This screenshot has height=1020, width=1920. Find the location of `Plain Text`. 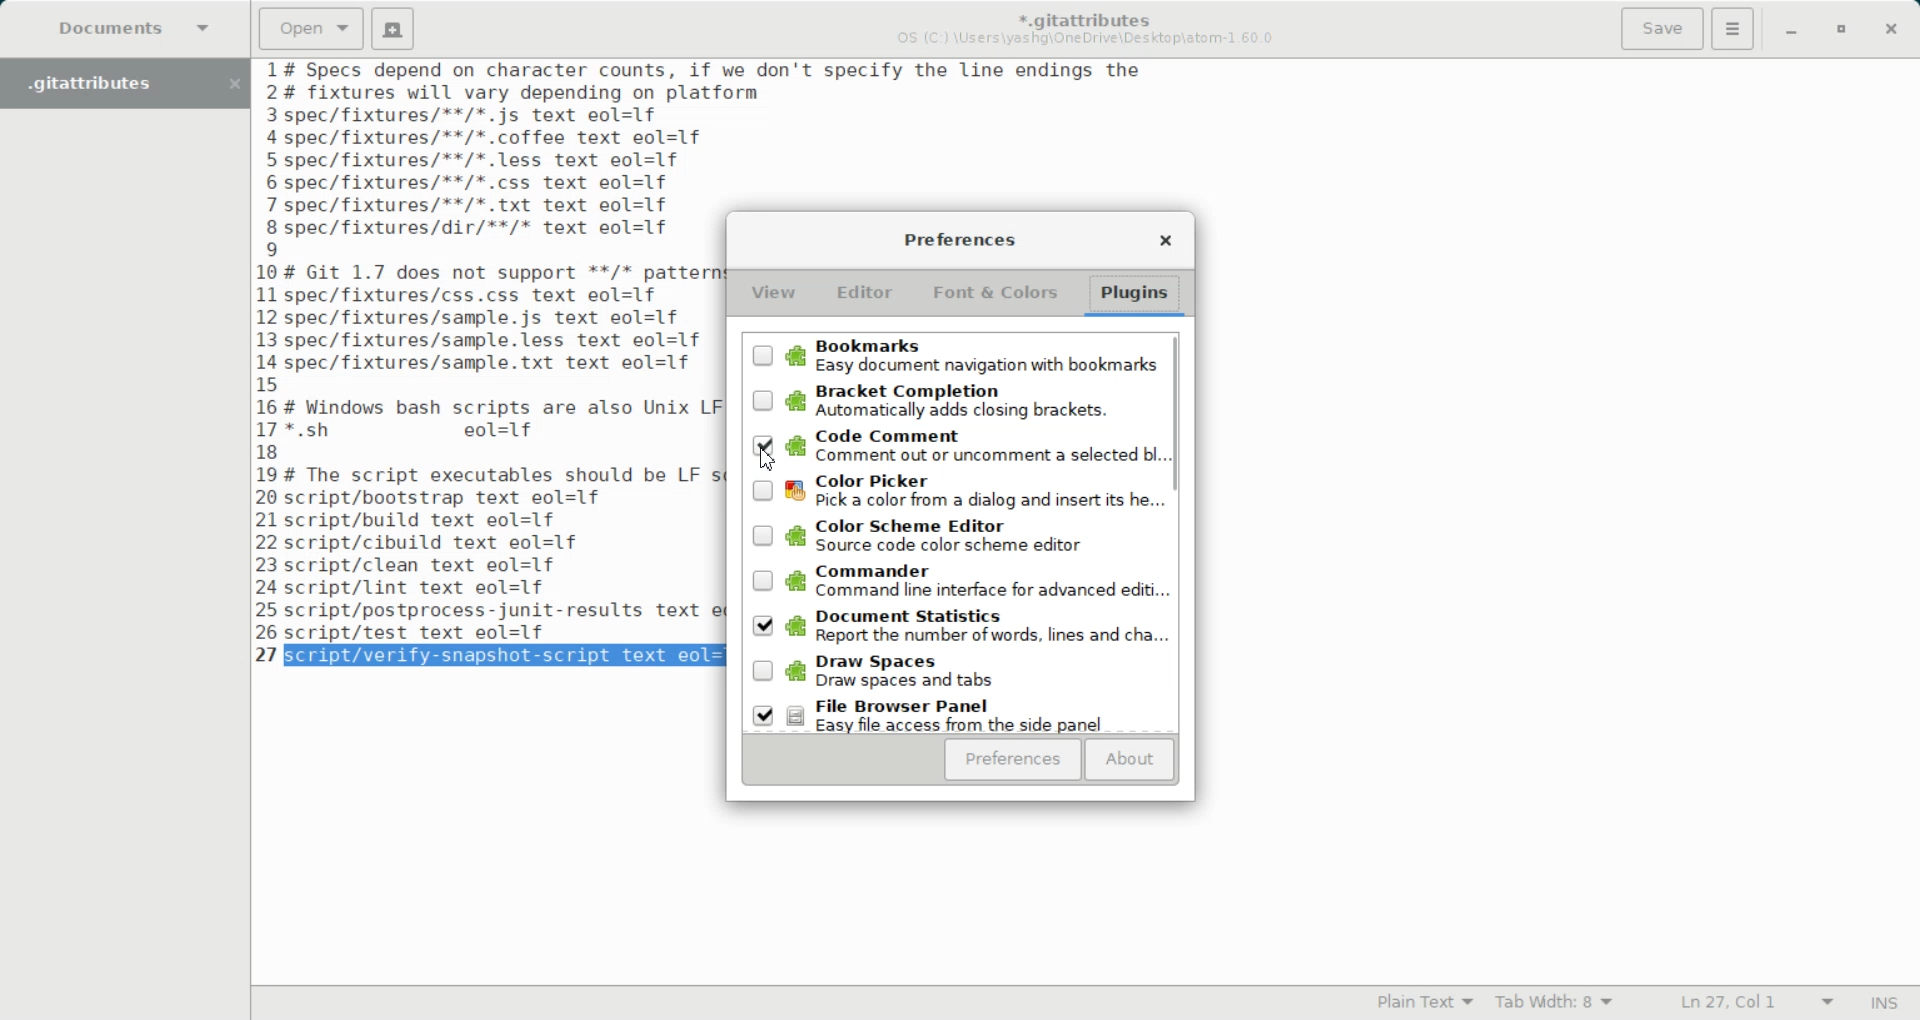

Plain Text is located at coordinates (1420, 1003).